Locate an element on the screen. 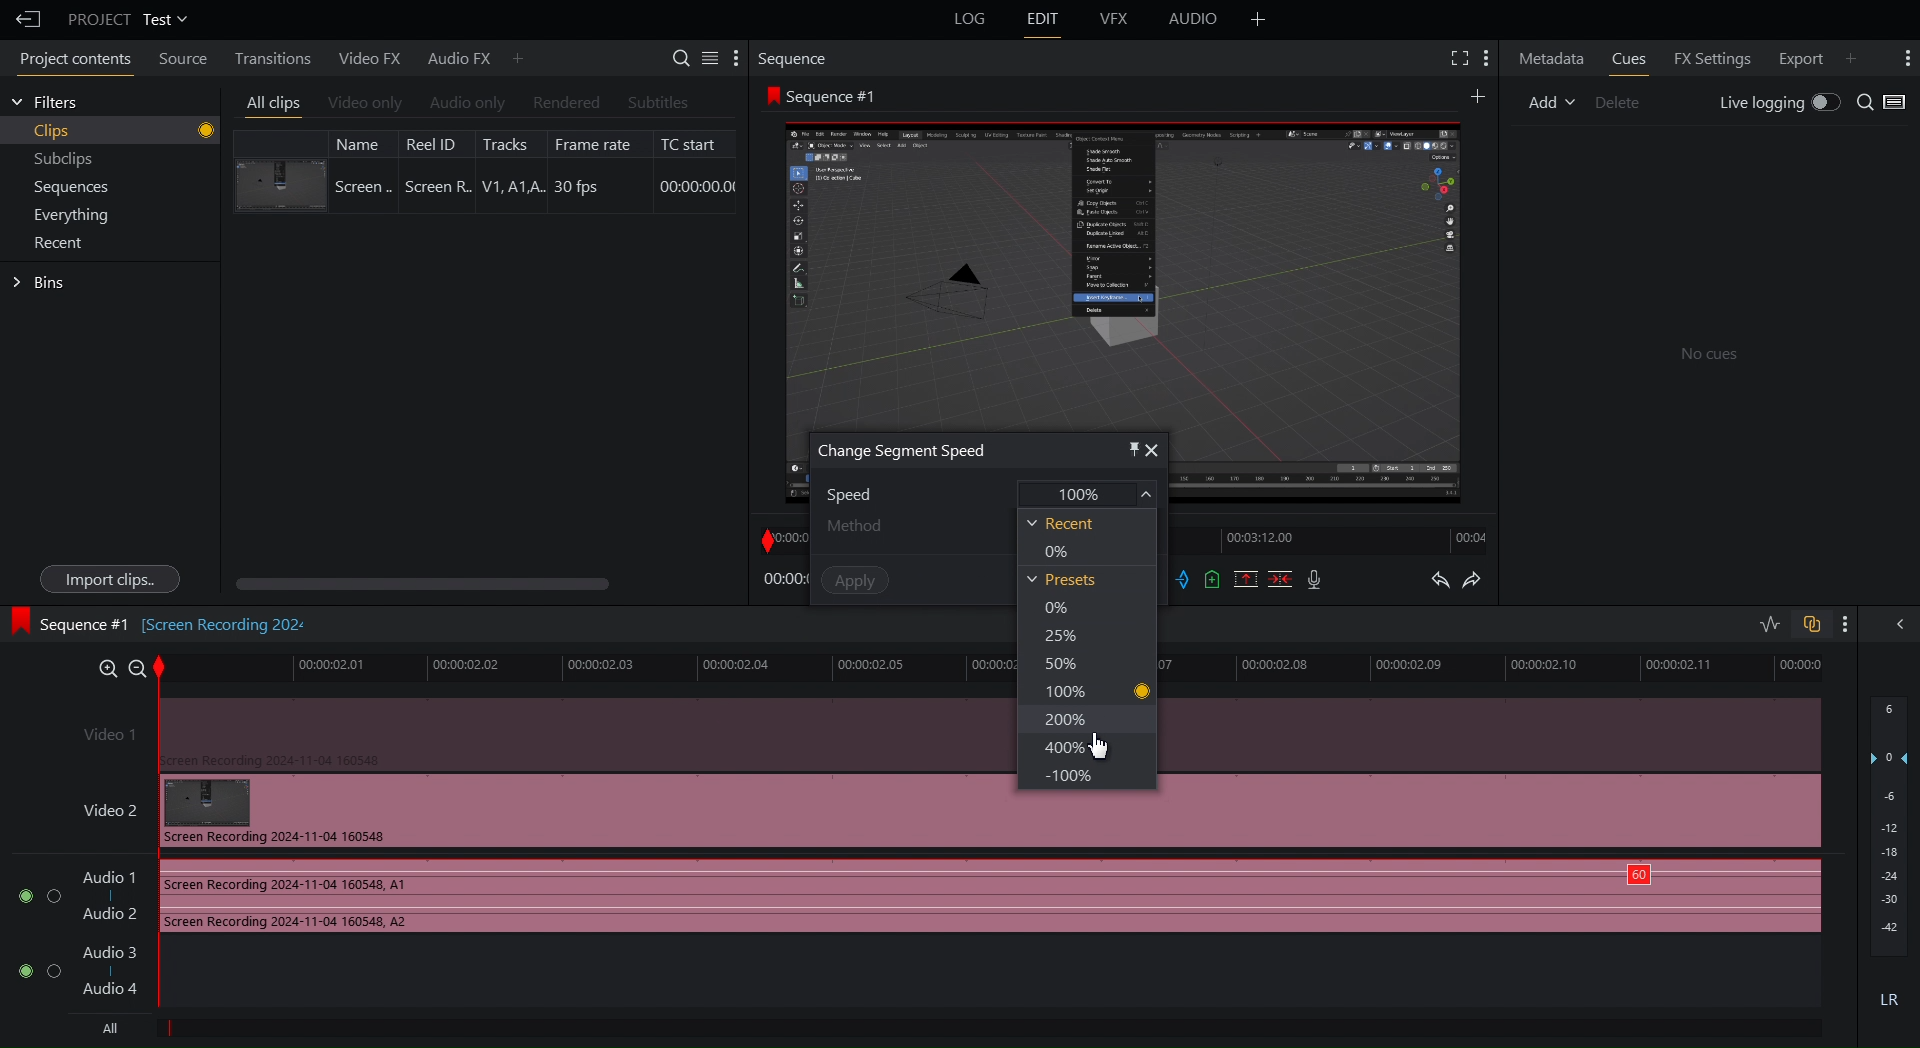  Transitions is located at coordinates (267, 57).